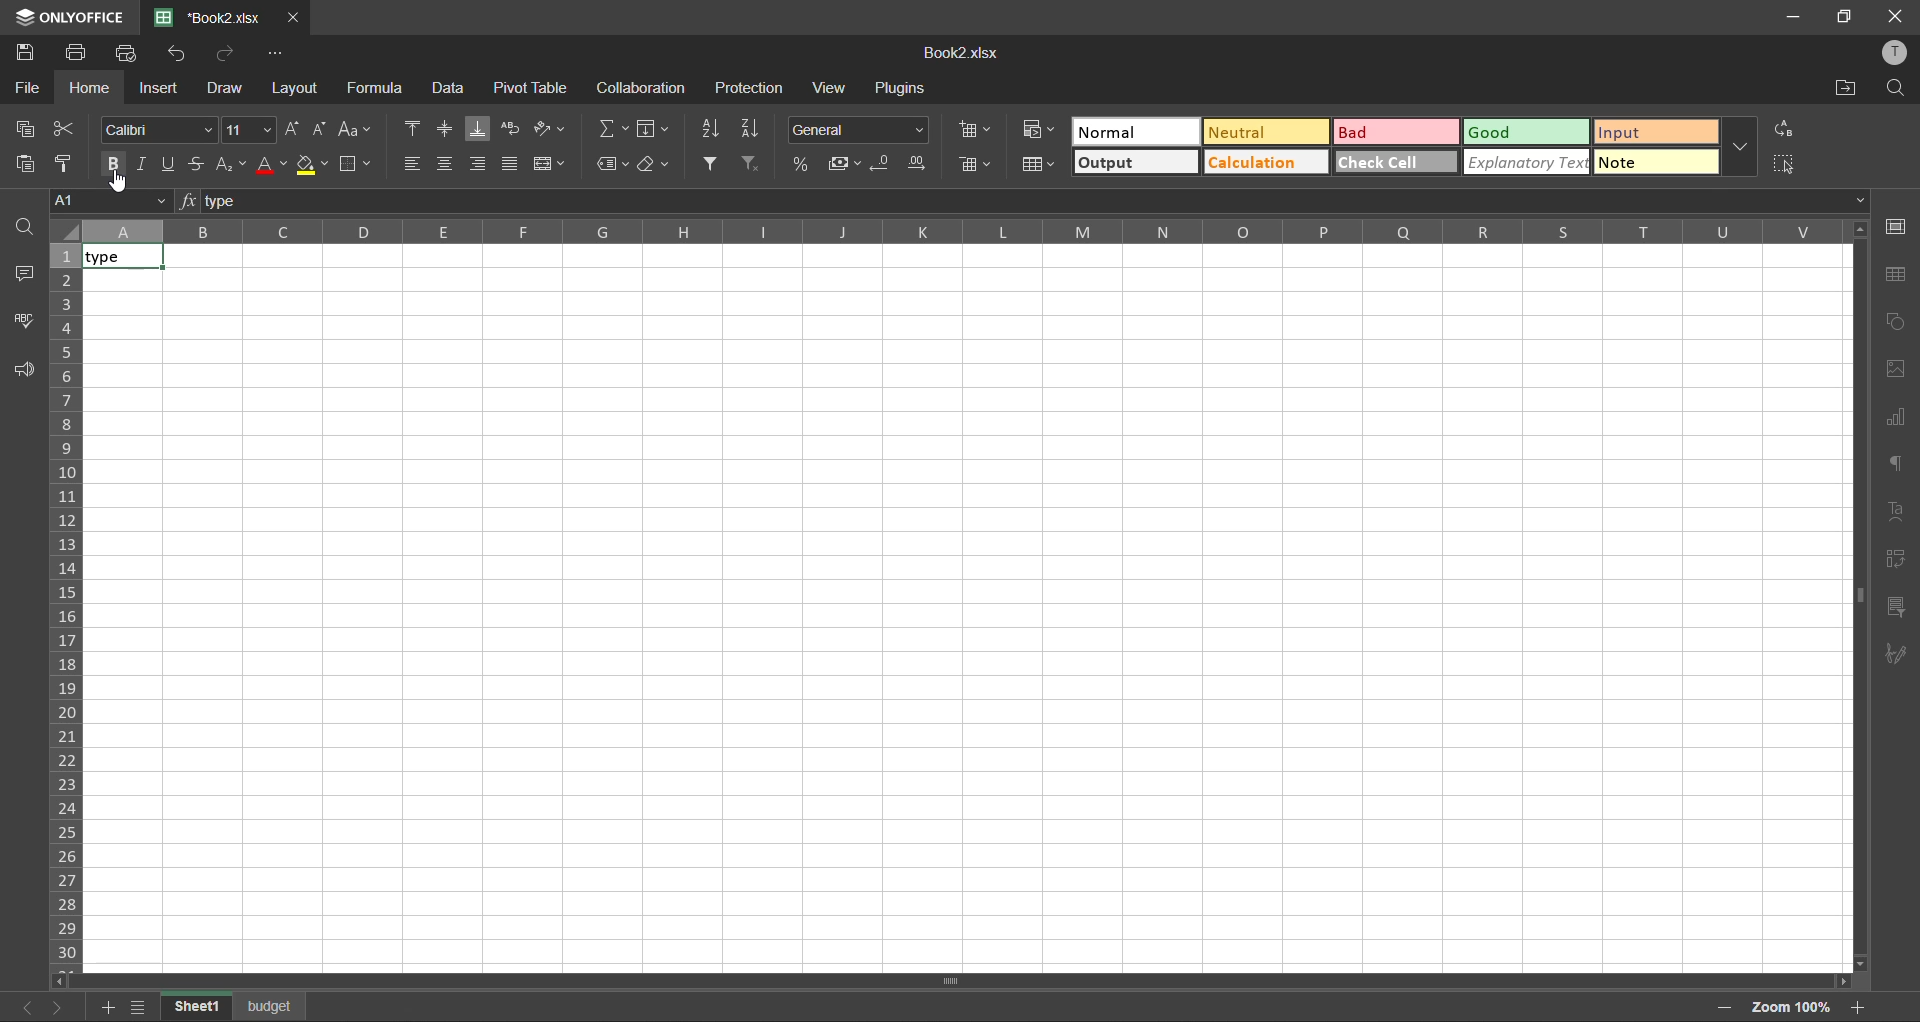 The width and height of the screenshot is (1920, 1022). I want to click on view, so click(832, 87).